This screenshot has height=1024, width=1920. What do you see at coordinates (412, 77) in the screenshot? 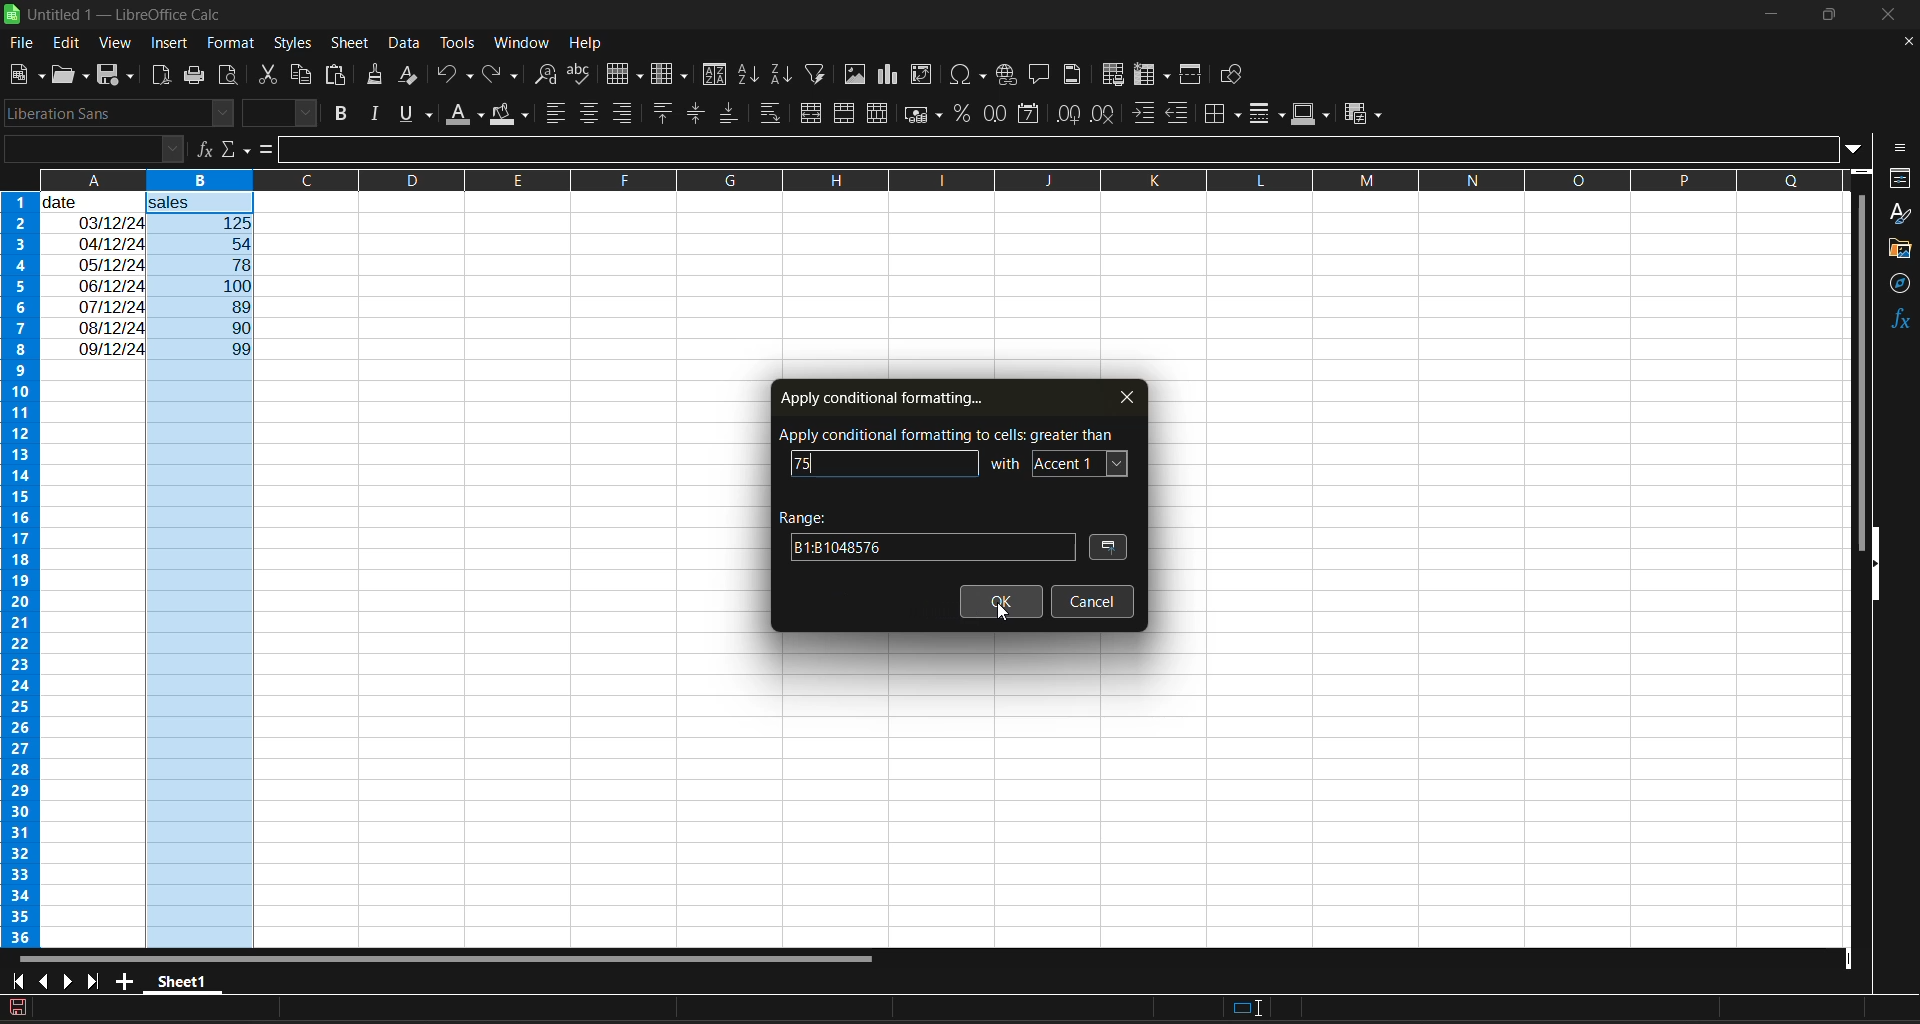
I see `clear direct formatting` at bounding box center [412, 77].